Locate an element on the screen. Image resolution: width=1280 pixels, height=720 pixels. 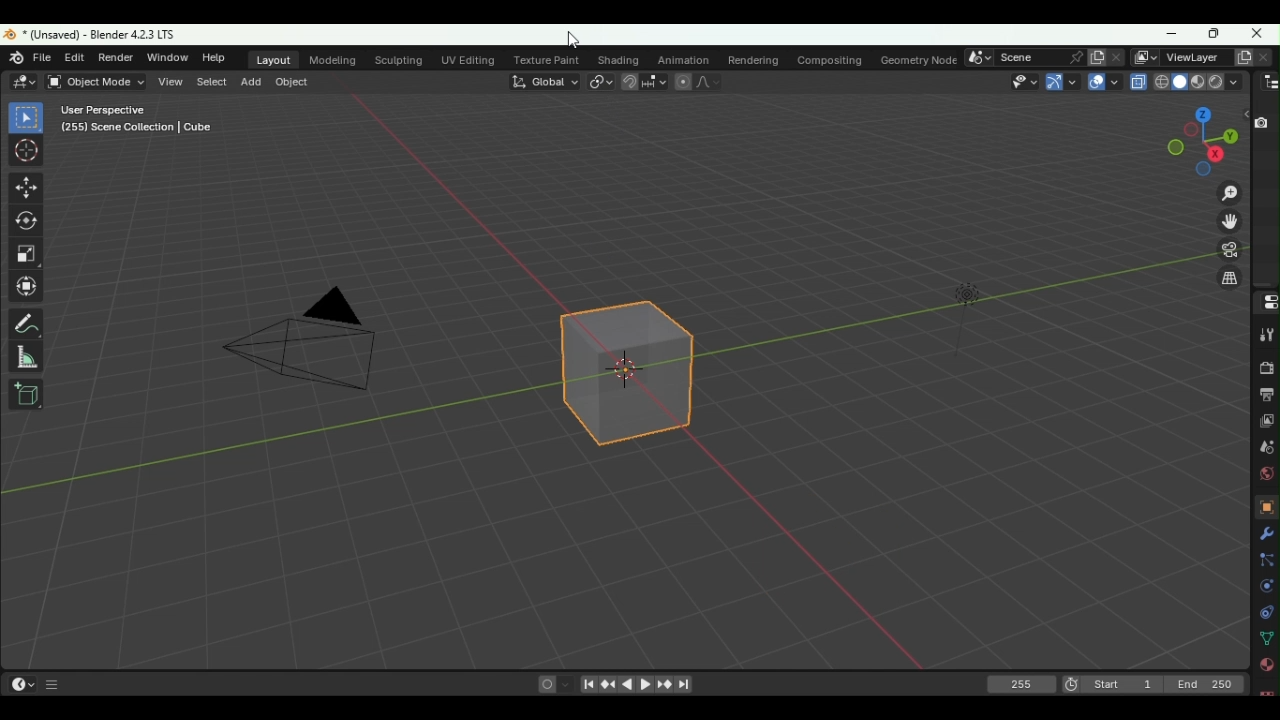
Object is located at coordinates (1266, 507).